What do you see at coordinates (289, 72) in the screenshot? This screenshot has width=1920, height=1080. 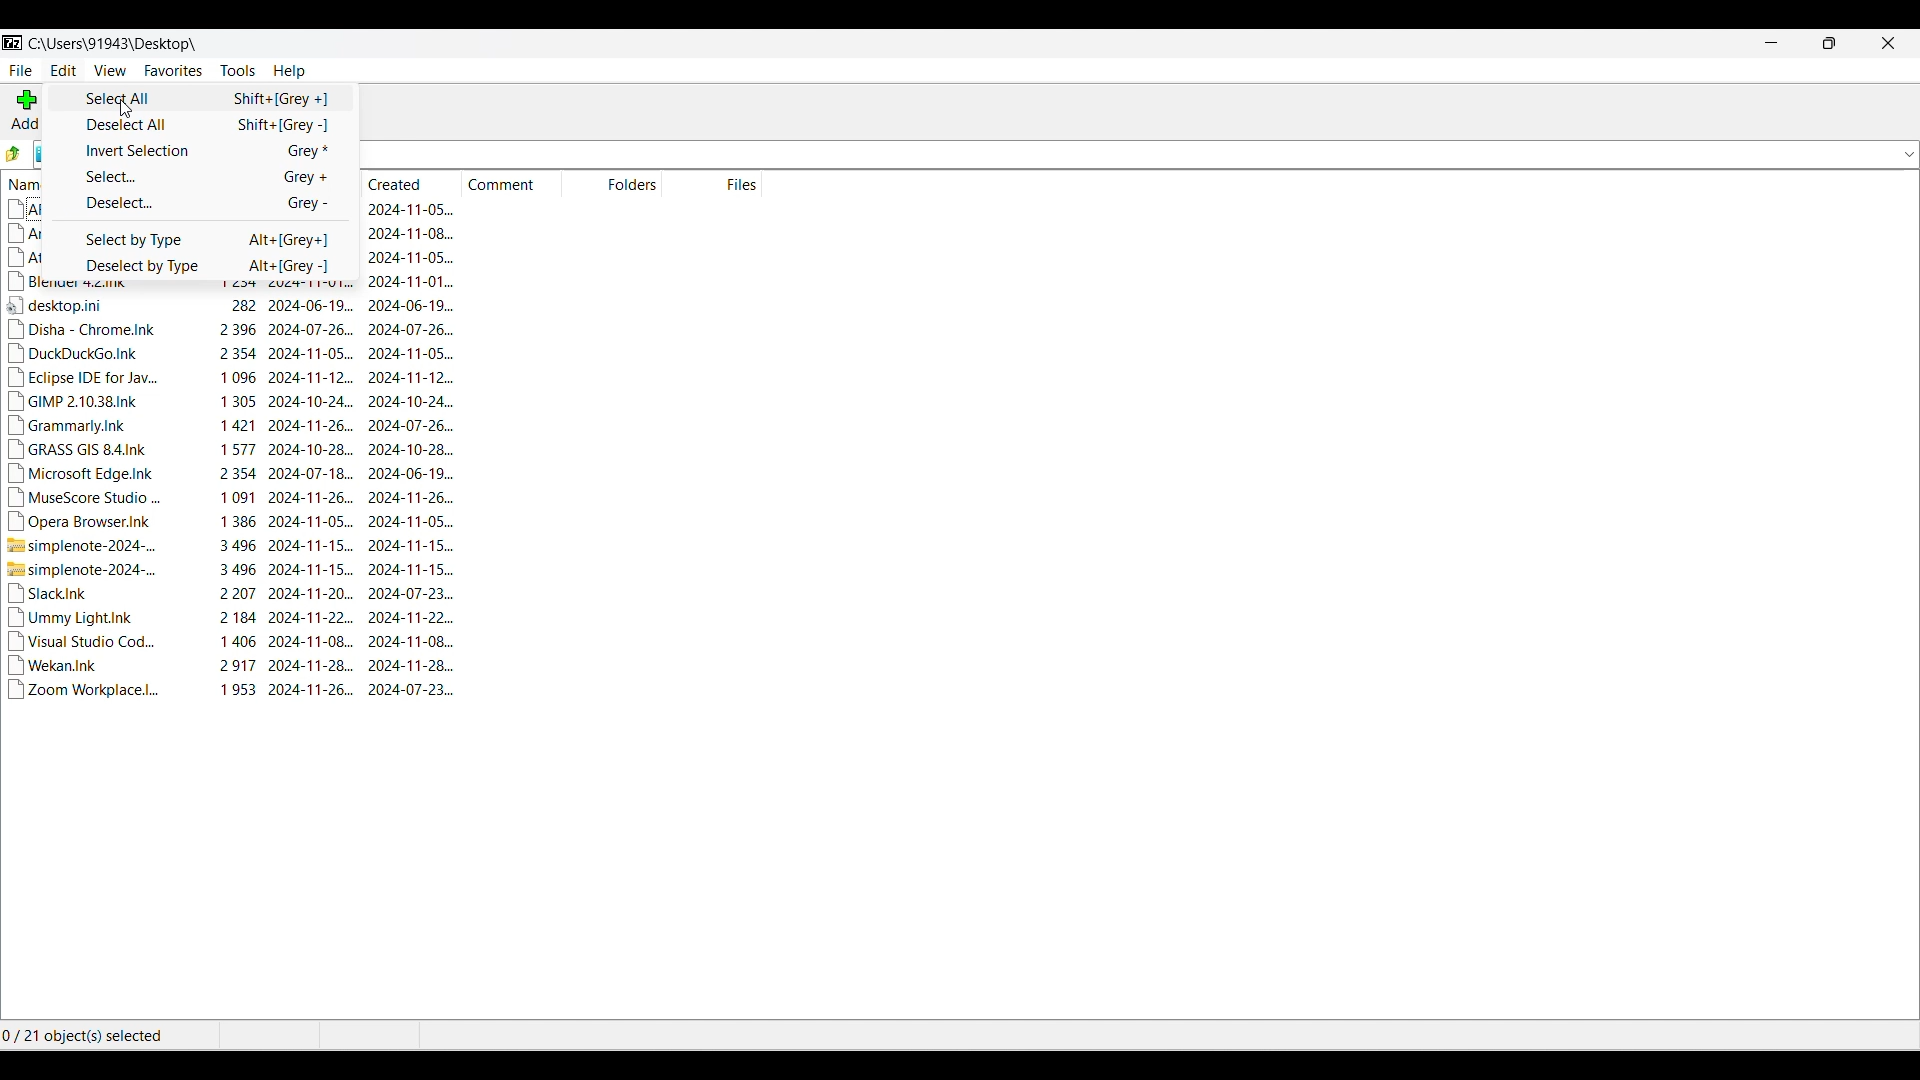 I see `Help menu` at bounding box center [289, 72].